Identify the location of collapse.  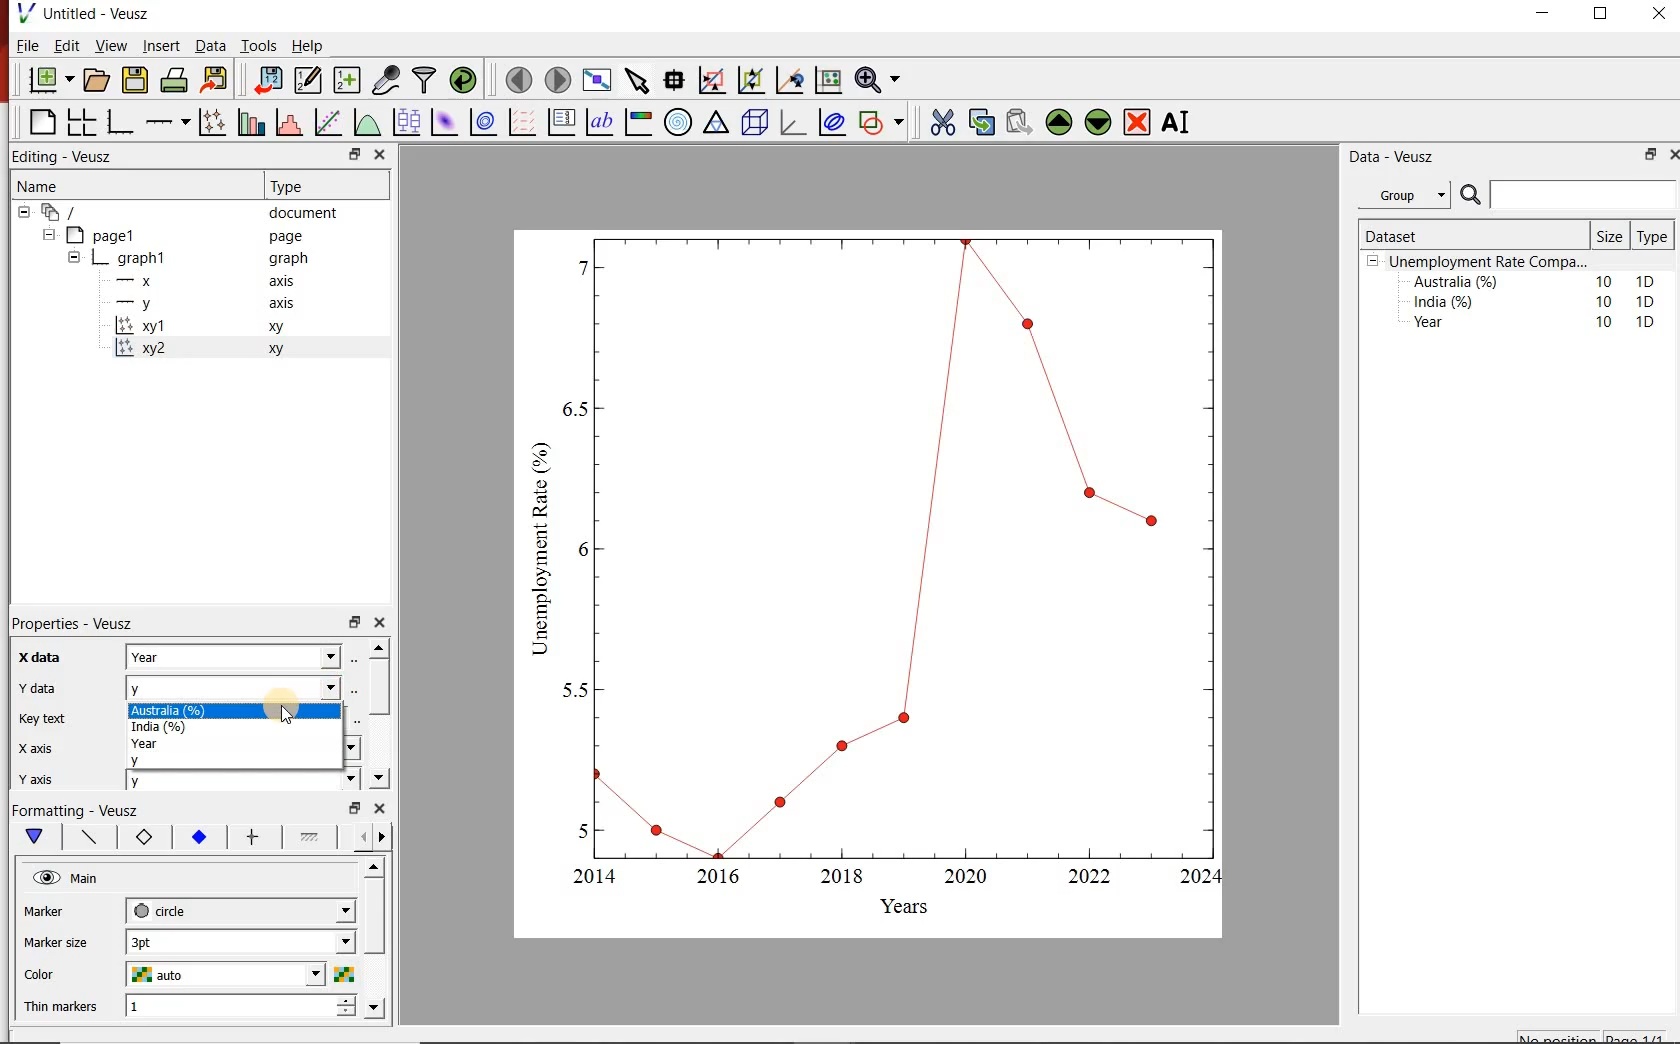
(23, 212).